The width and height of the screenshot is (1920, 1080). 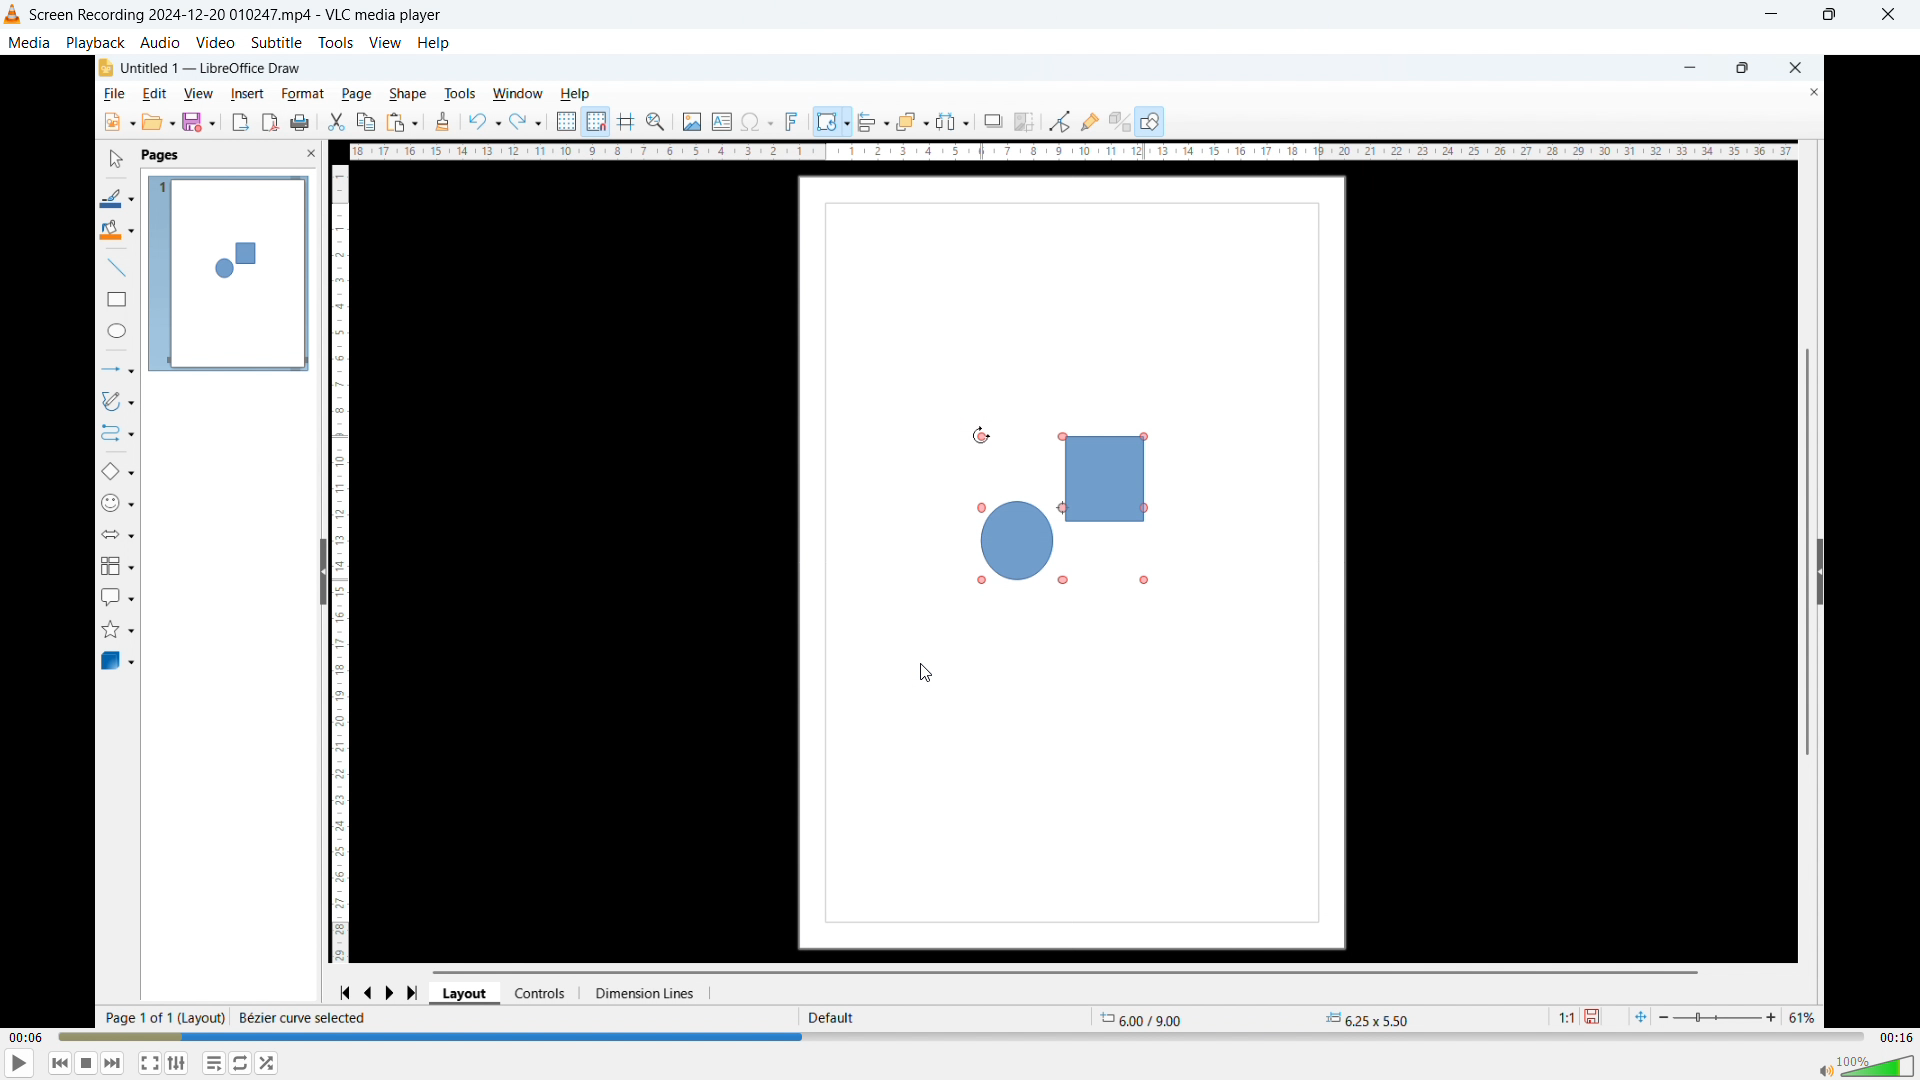 I want to click on view , so click(x=384, y=42).